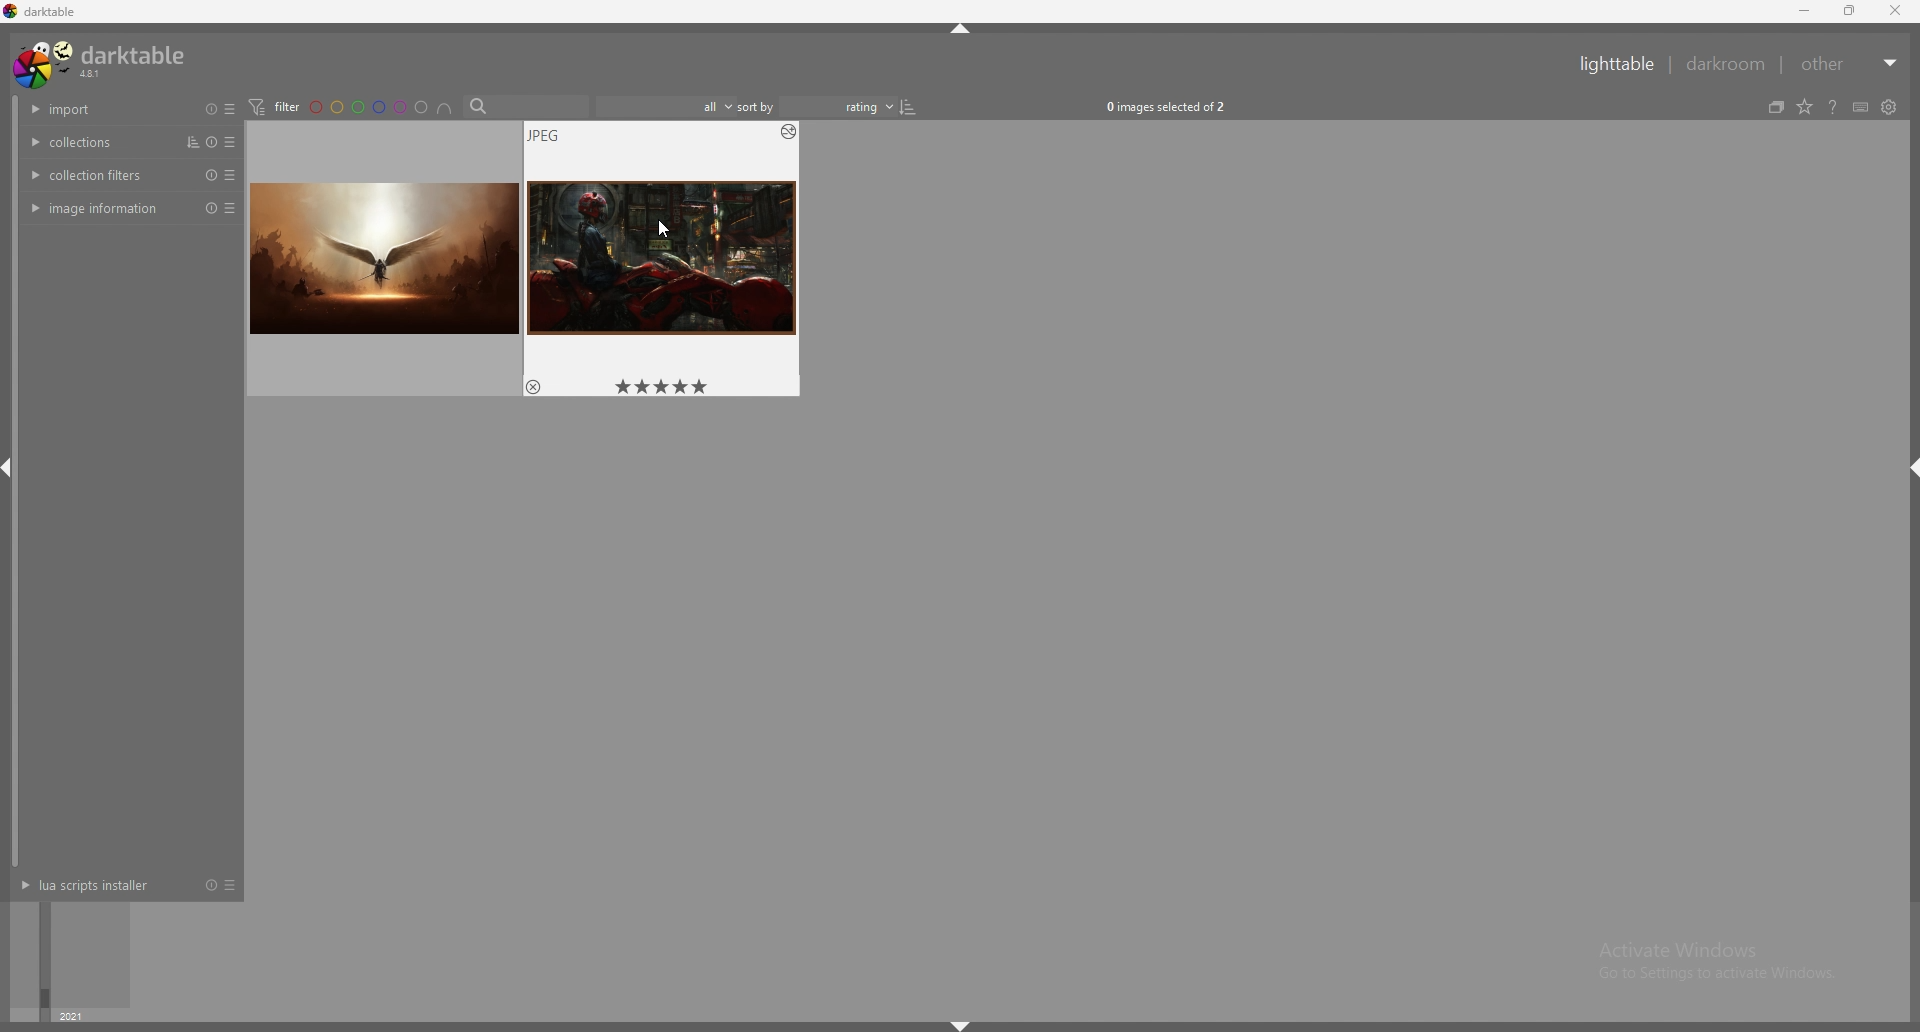 The height and width of the screenshot is (1032, 1920). I want to click on resize, so click(1849, 11).